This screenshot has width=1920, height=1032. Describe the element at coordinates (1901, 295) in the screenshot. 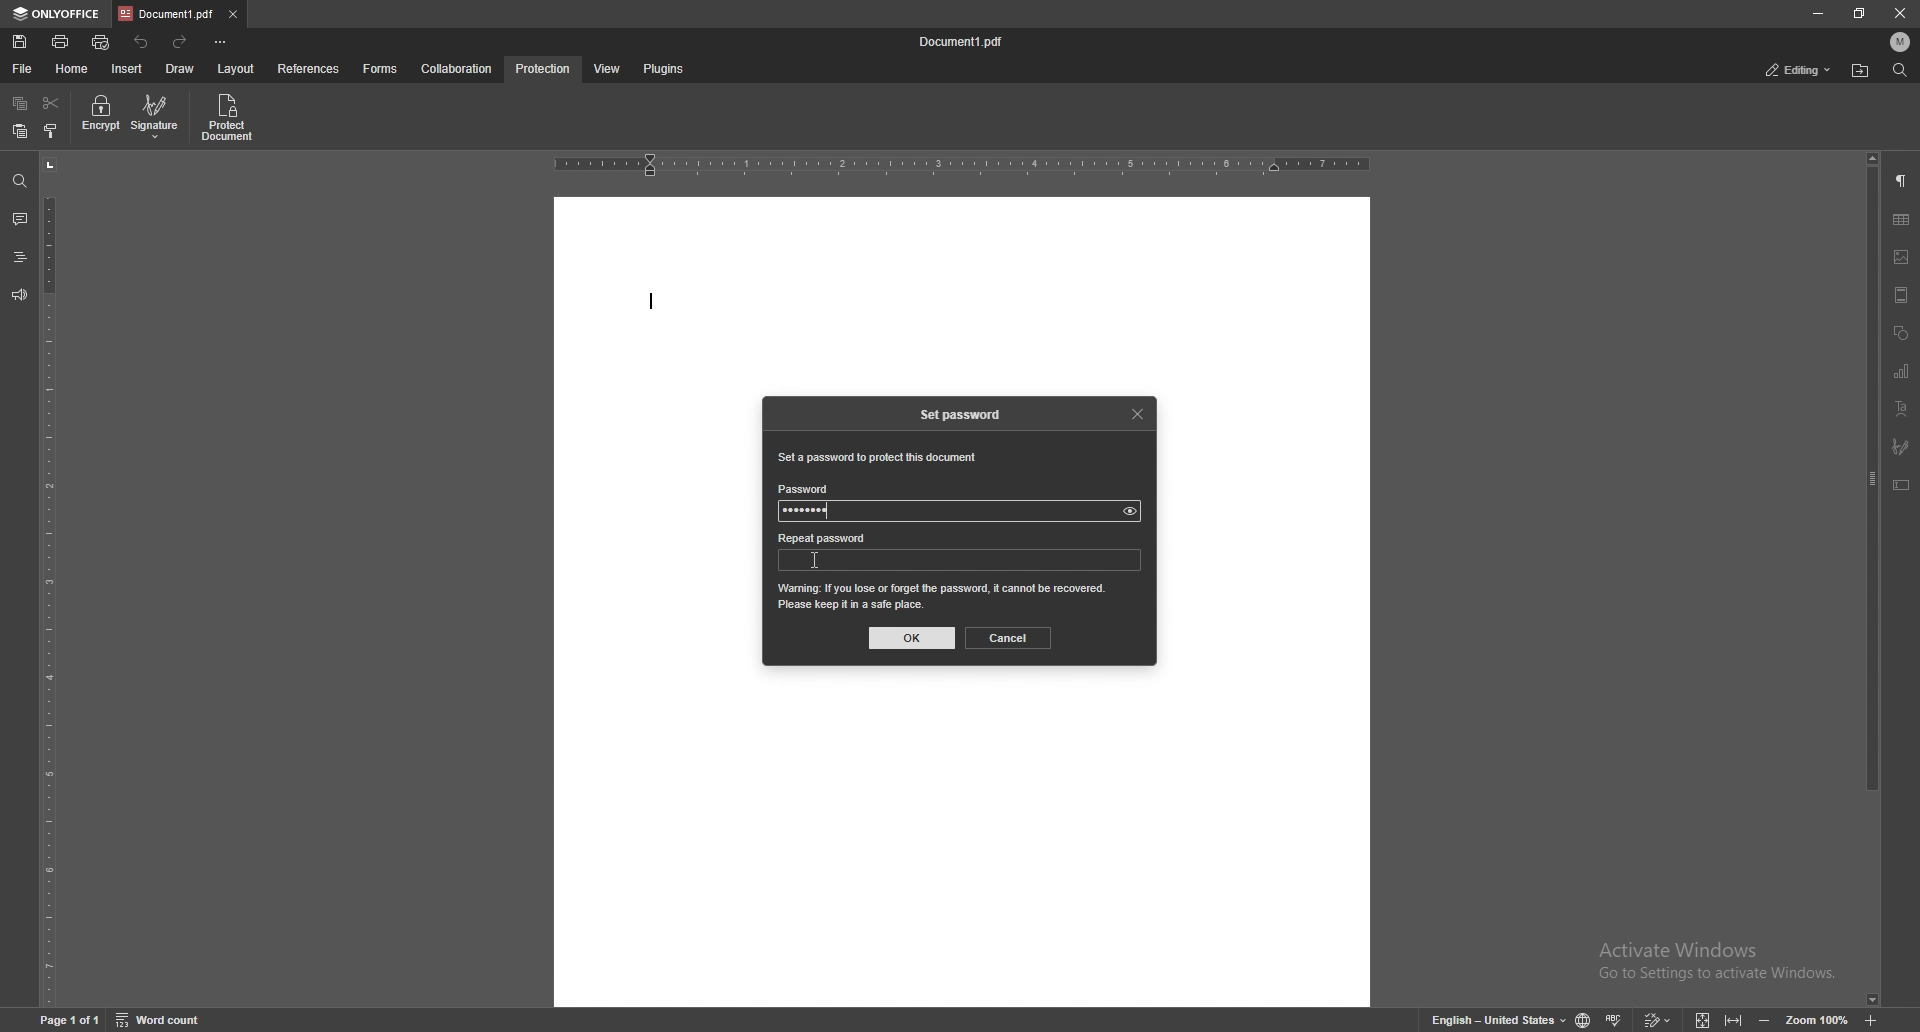

I see `header and footer` at that location.